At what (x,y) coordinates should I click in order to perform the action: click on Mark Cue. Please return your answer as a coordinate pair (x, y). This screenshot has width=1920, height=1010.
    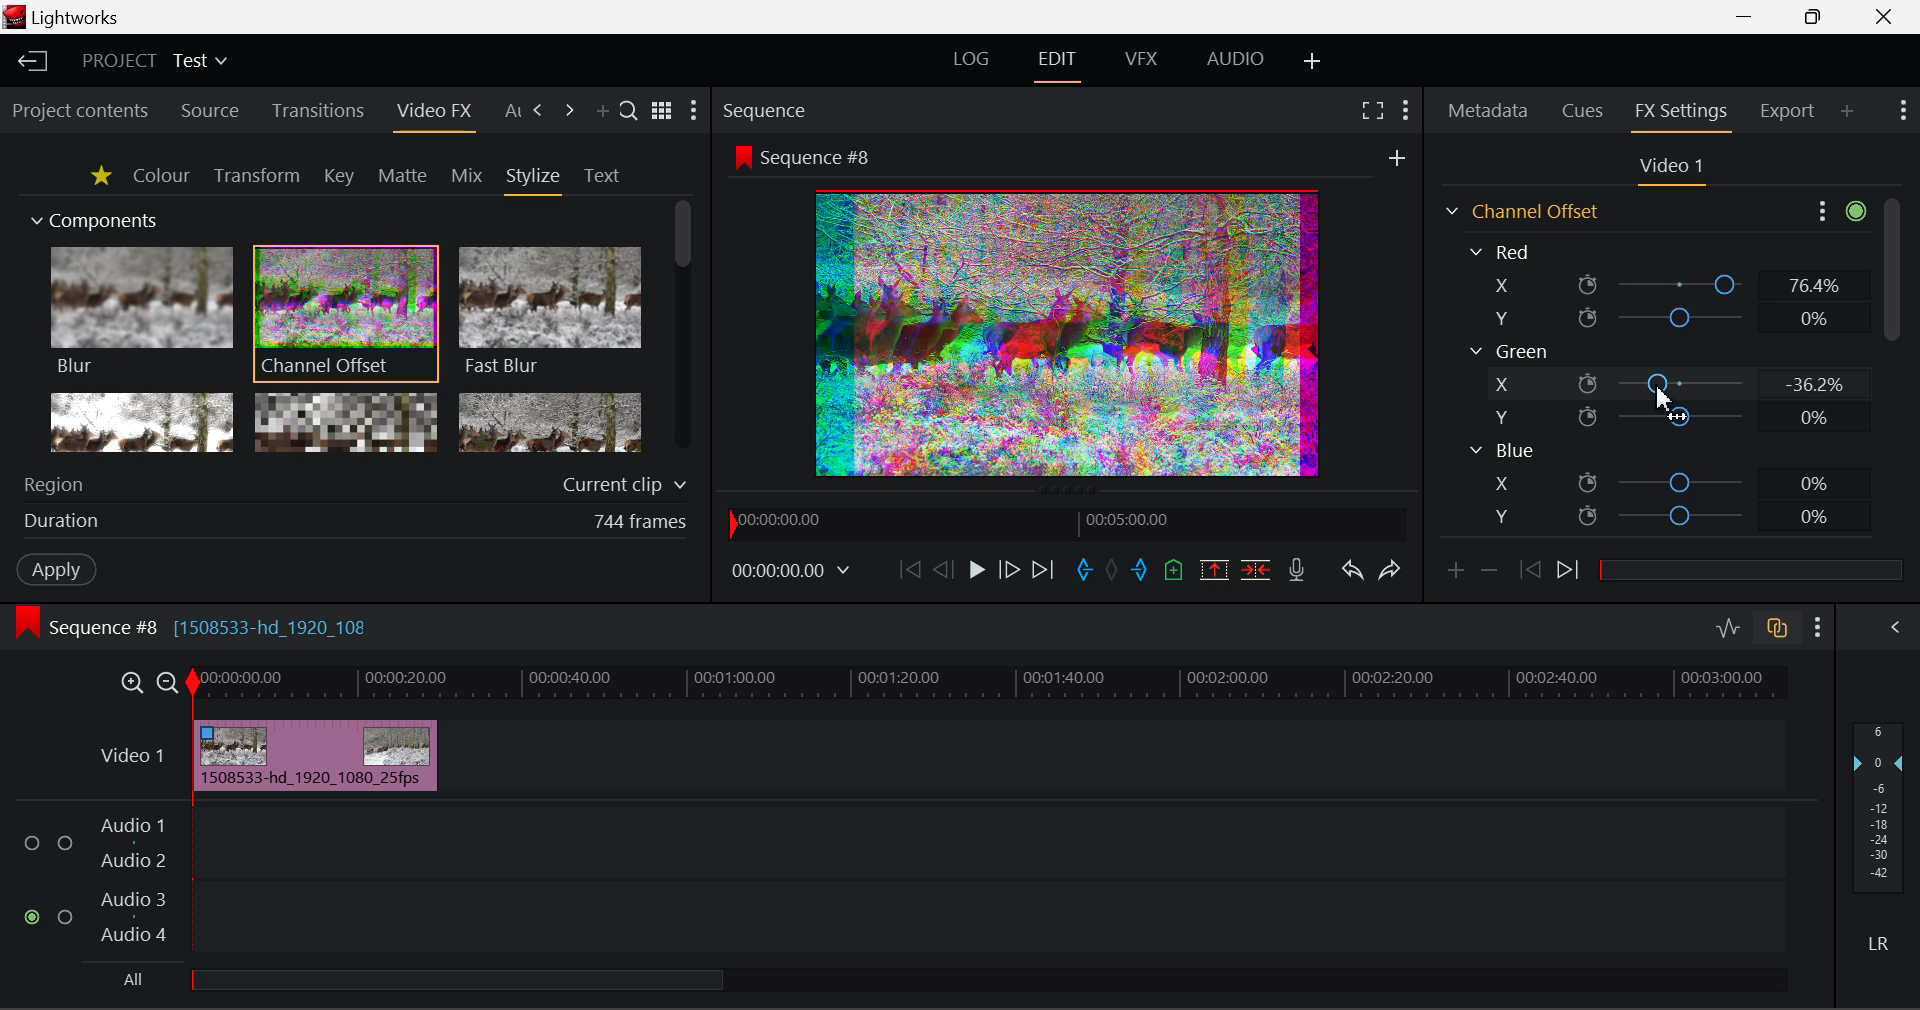
    Looking at the image, I should click on (1175, 568).